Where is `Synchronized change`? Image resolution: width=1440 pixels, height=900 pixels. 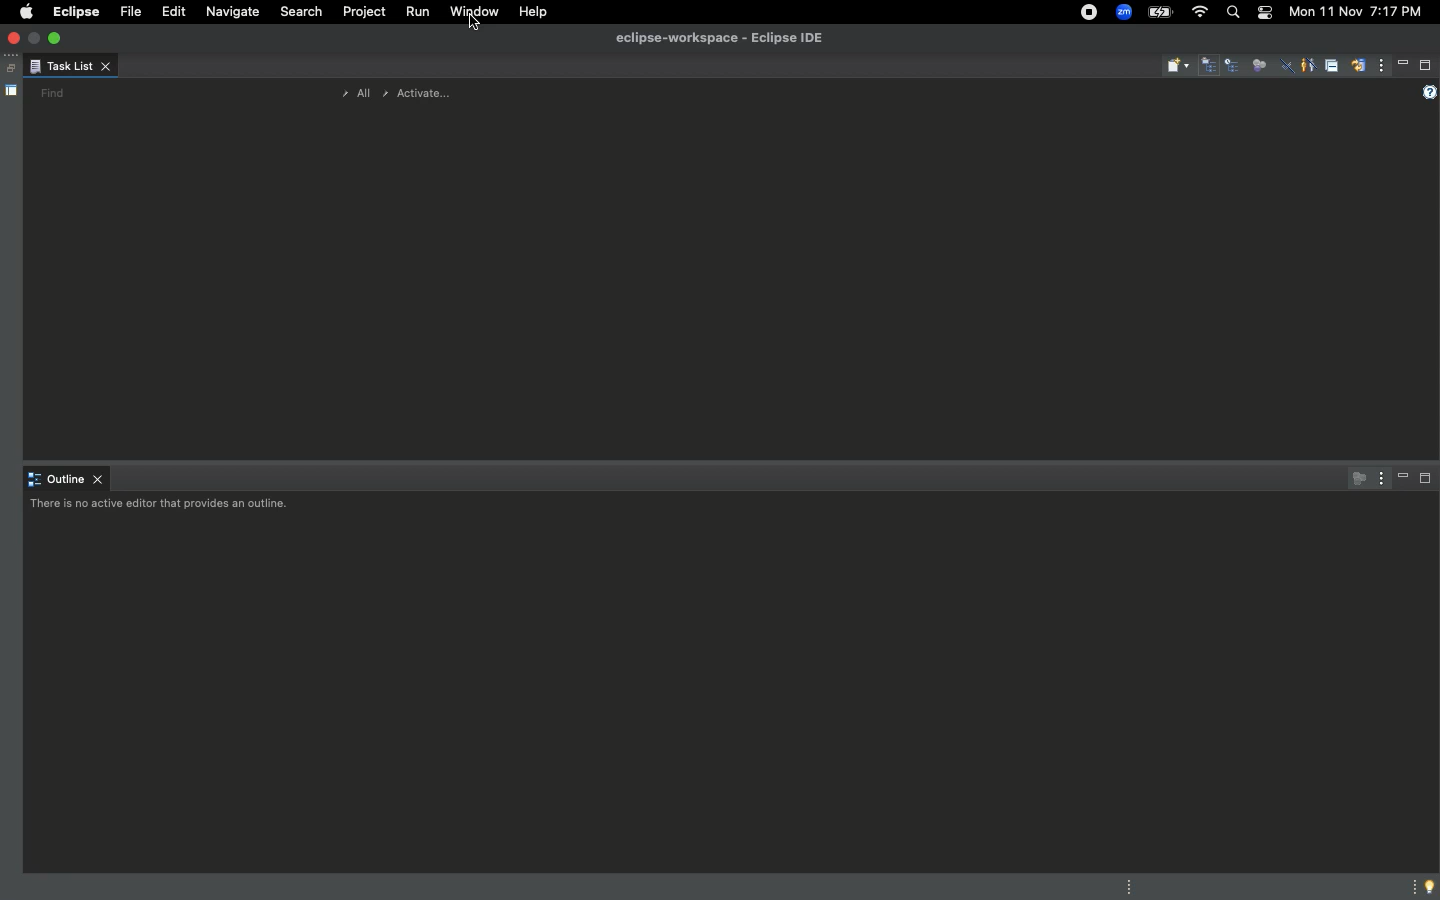 Synchronized change is located at coordinates (1358, 71).